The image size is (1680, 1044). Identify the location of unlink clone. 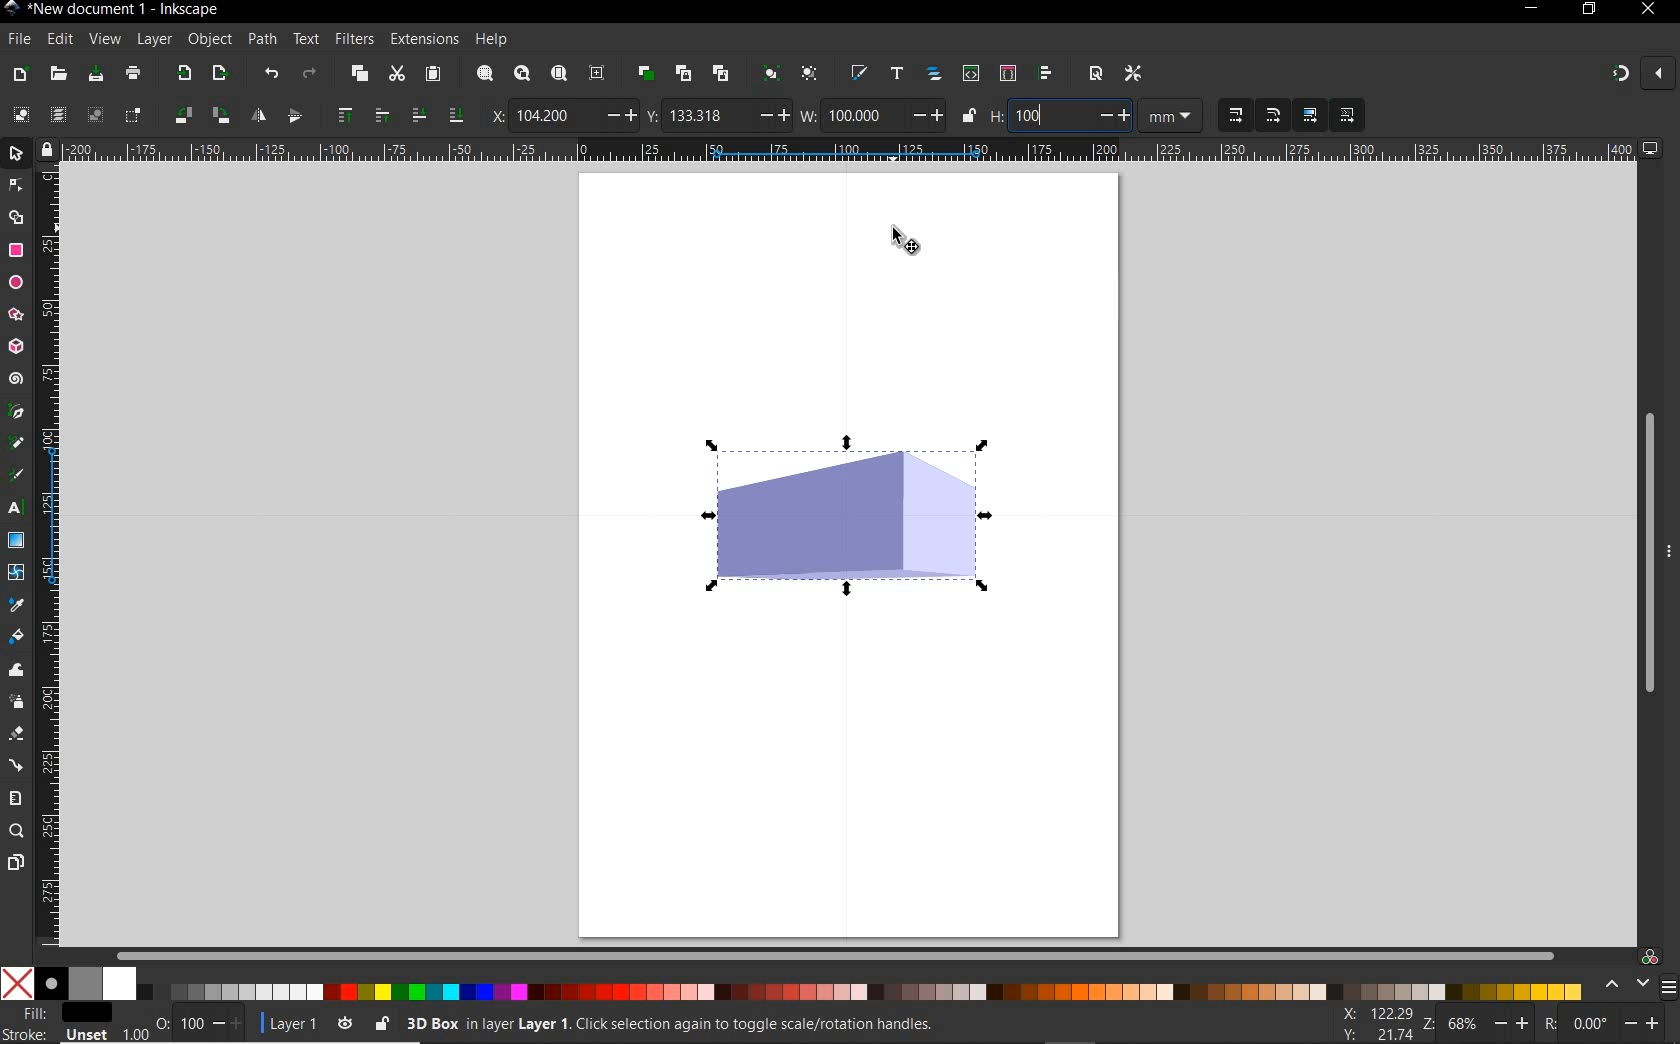
(719, 73).